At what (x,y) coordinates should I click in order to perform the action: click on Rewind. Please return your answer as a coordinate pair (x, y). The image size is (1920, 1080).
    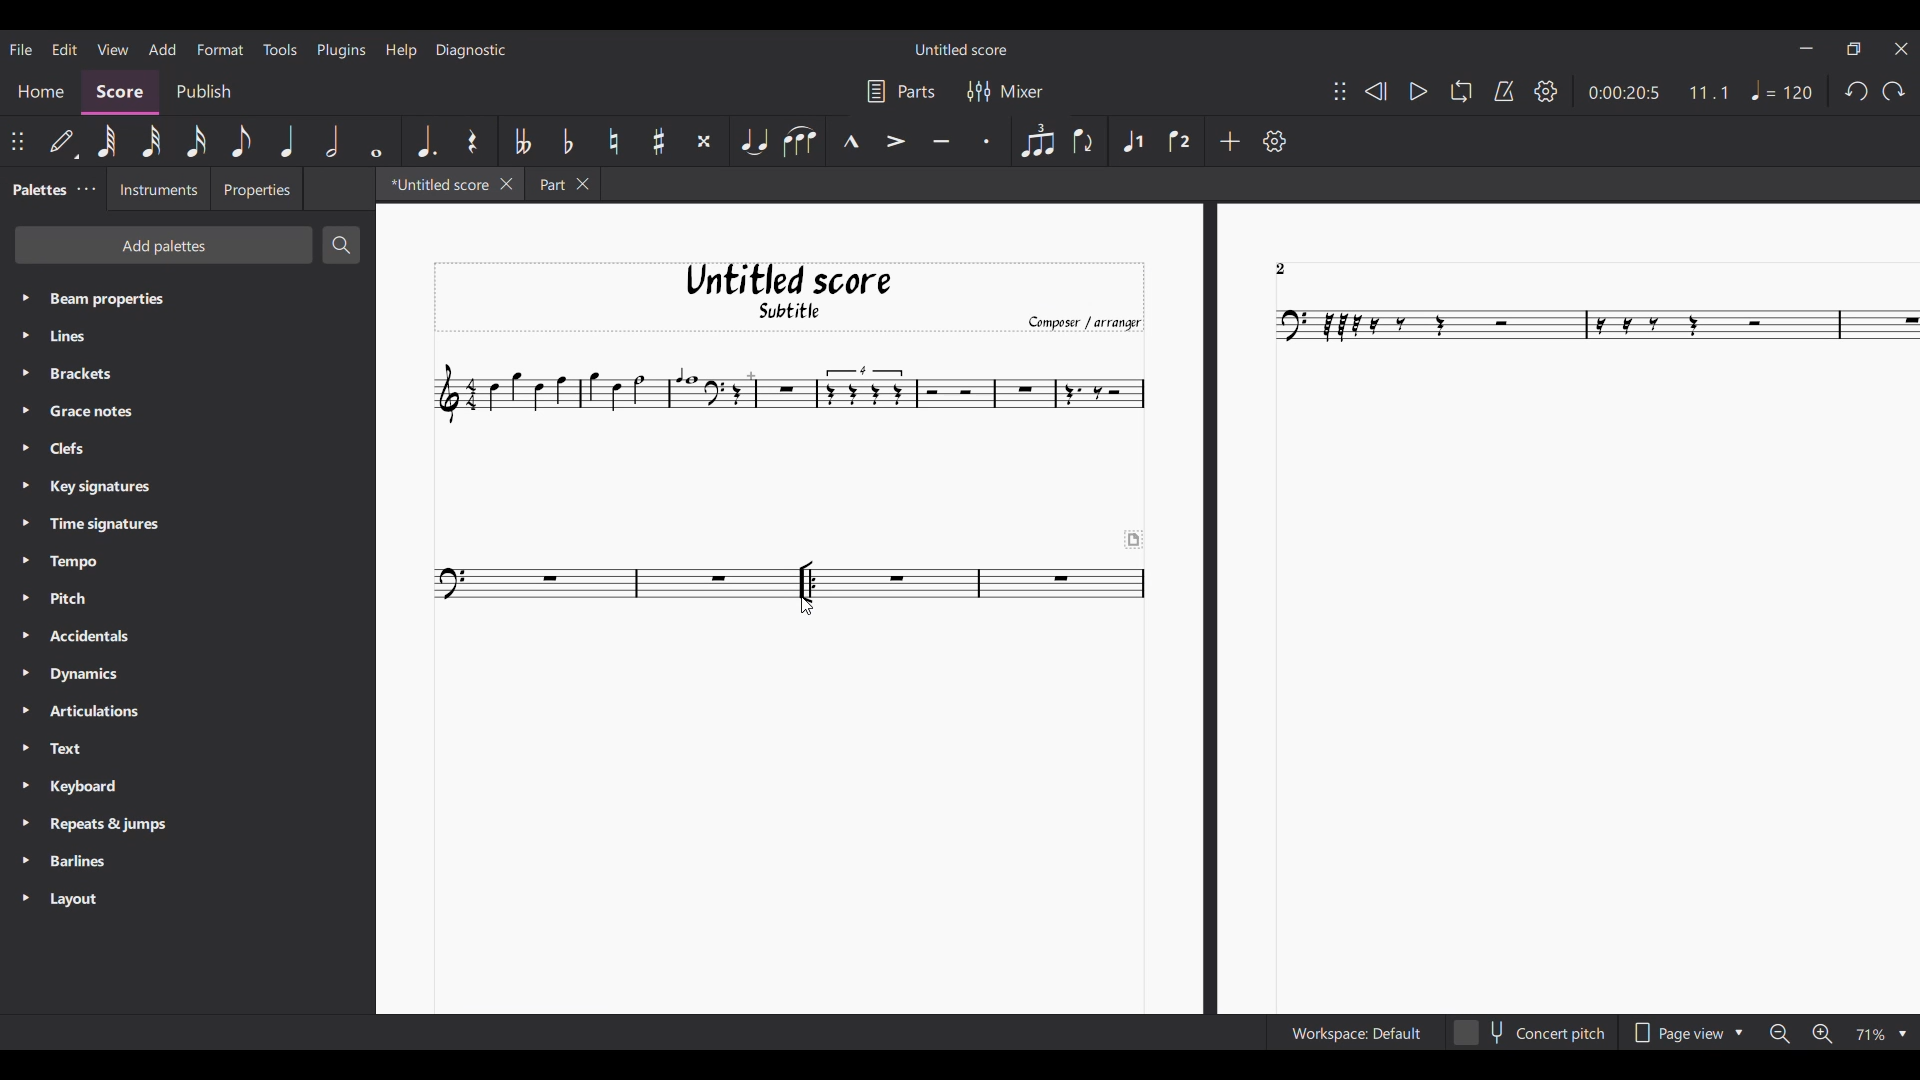
    Looking at the image, I should click on (1376, 91).